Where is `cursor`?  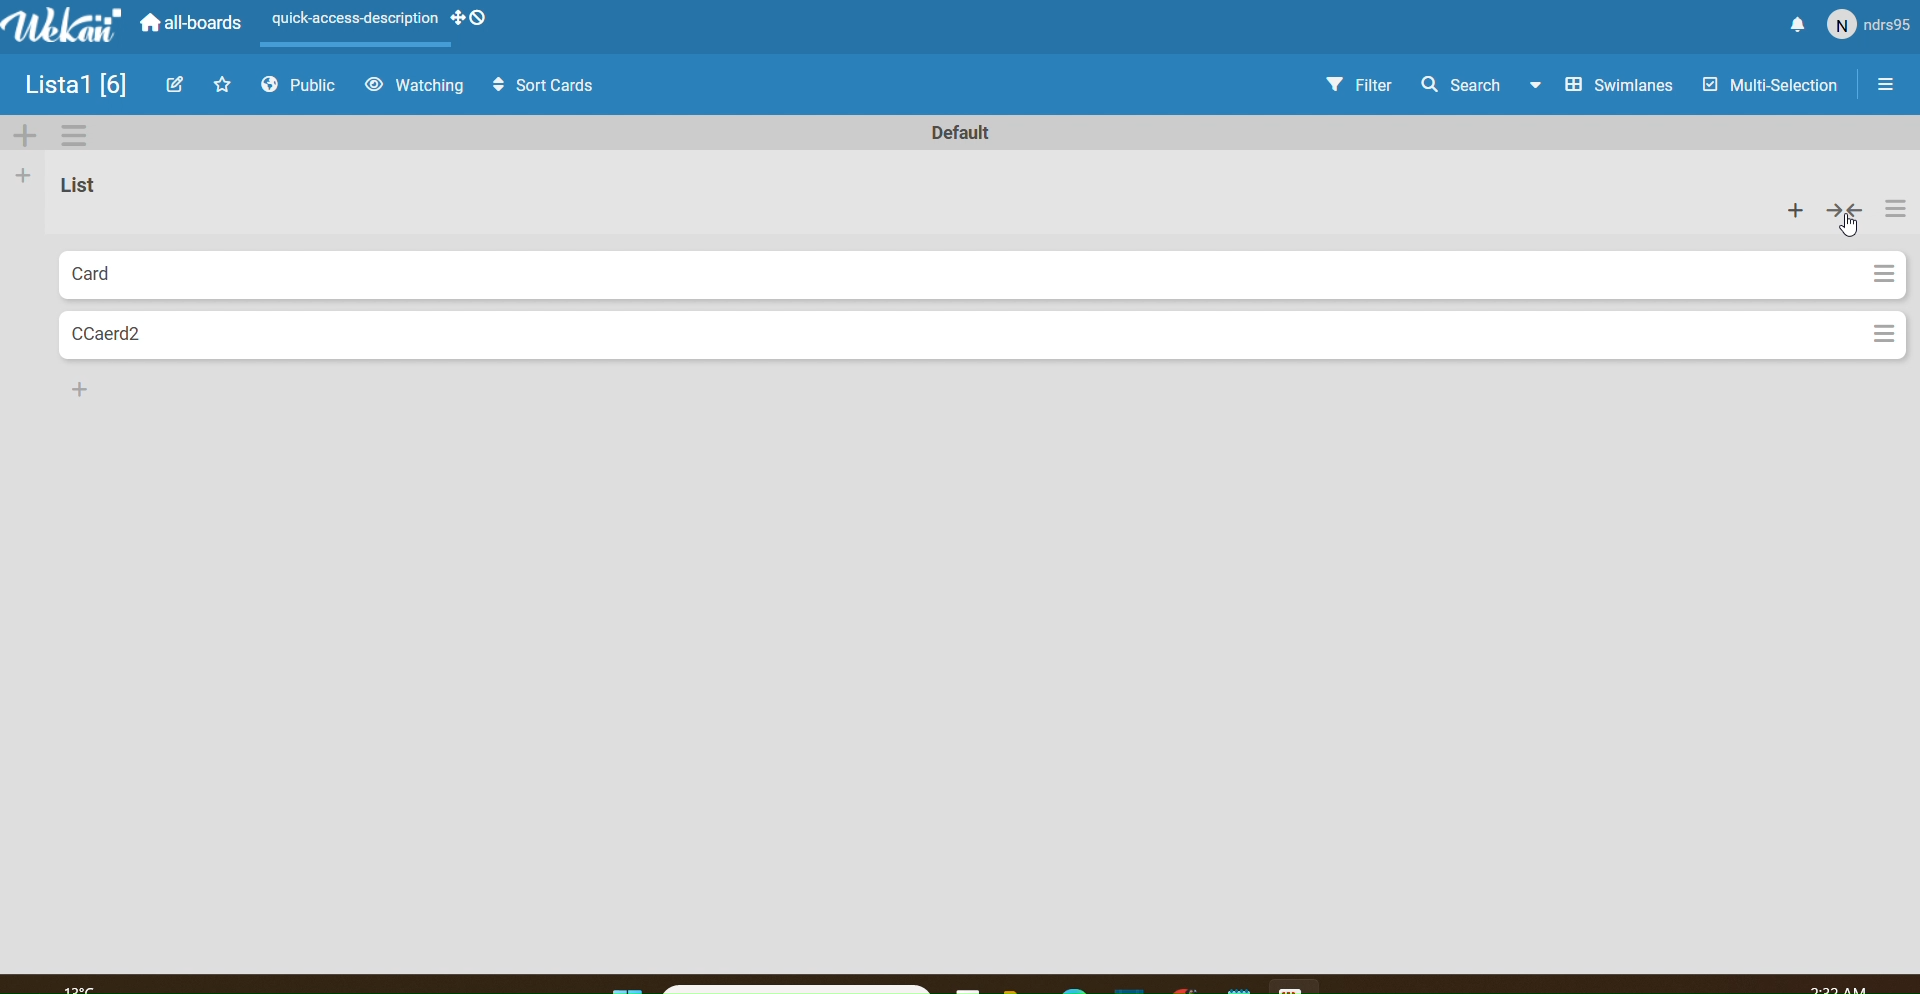
cursor is located at coordinates (1847, 228).